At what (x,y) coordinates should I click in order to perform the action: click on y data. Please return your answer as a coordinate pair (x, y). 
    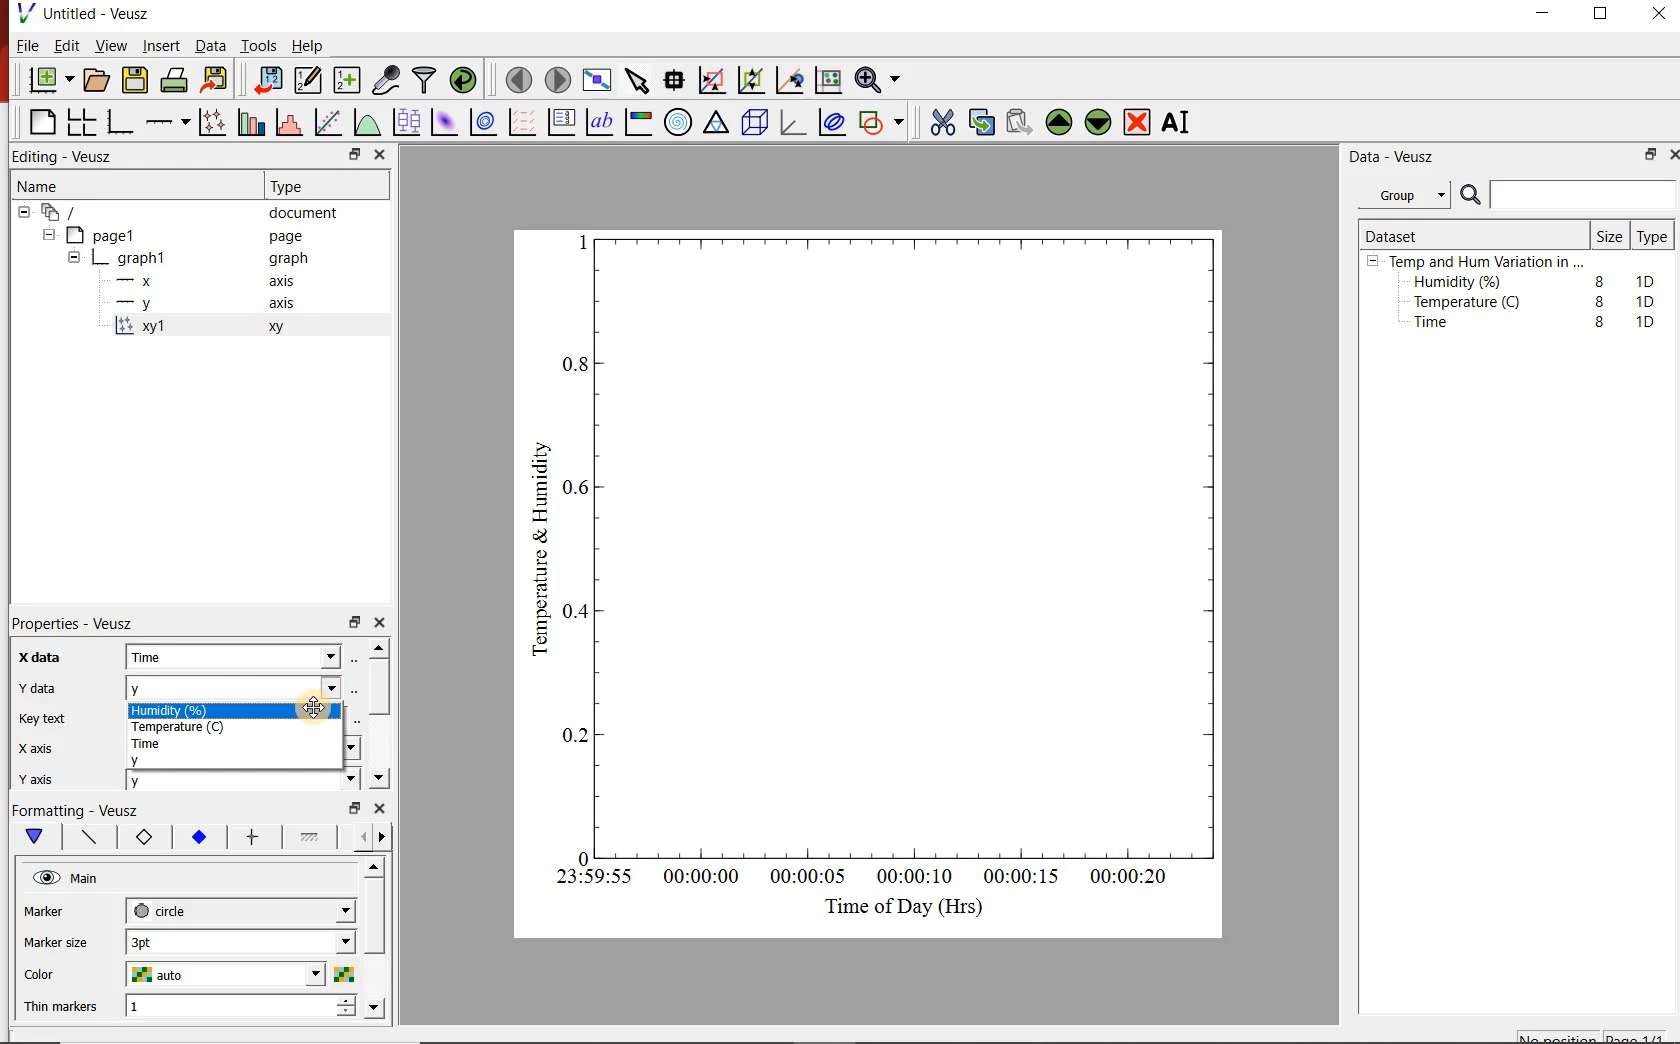
    Looking at the image, I should click on (44, 685).